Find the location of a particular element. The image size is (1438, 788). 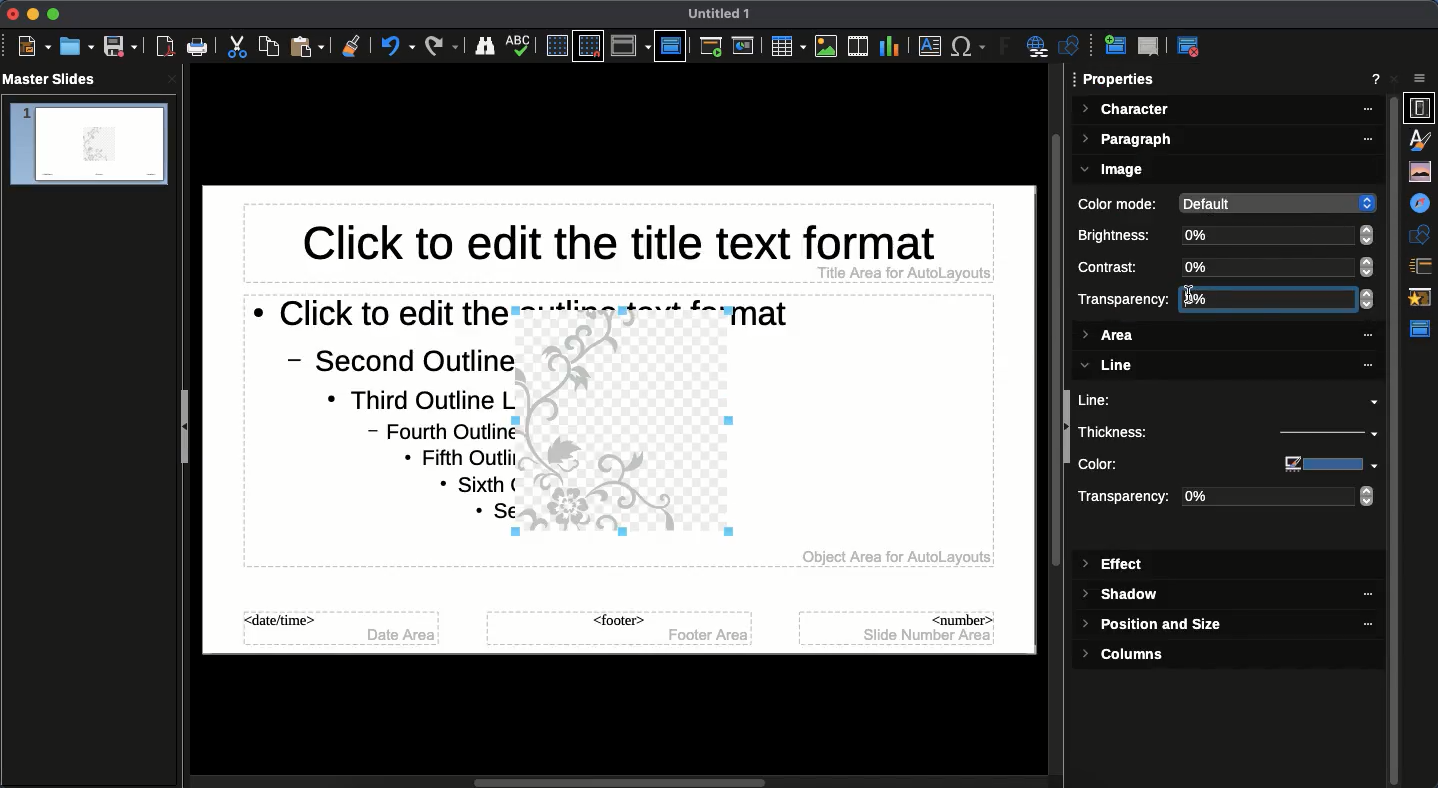

Finder is located at coordinates (485, 47).